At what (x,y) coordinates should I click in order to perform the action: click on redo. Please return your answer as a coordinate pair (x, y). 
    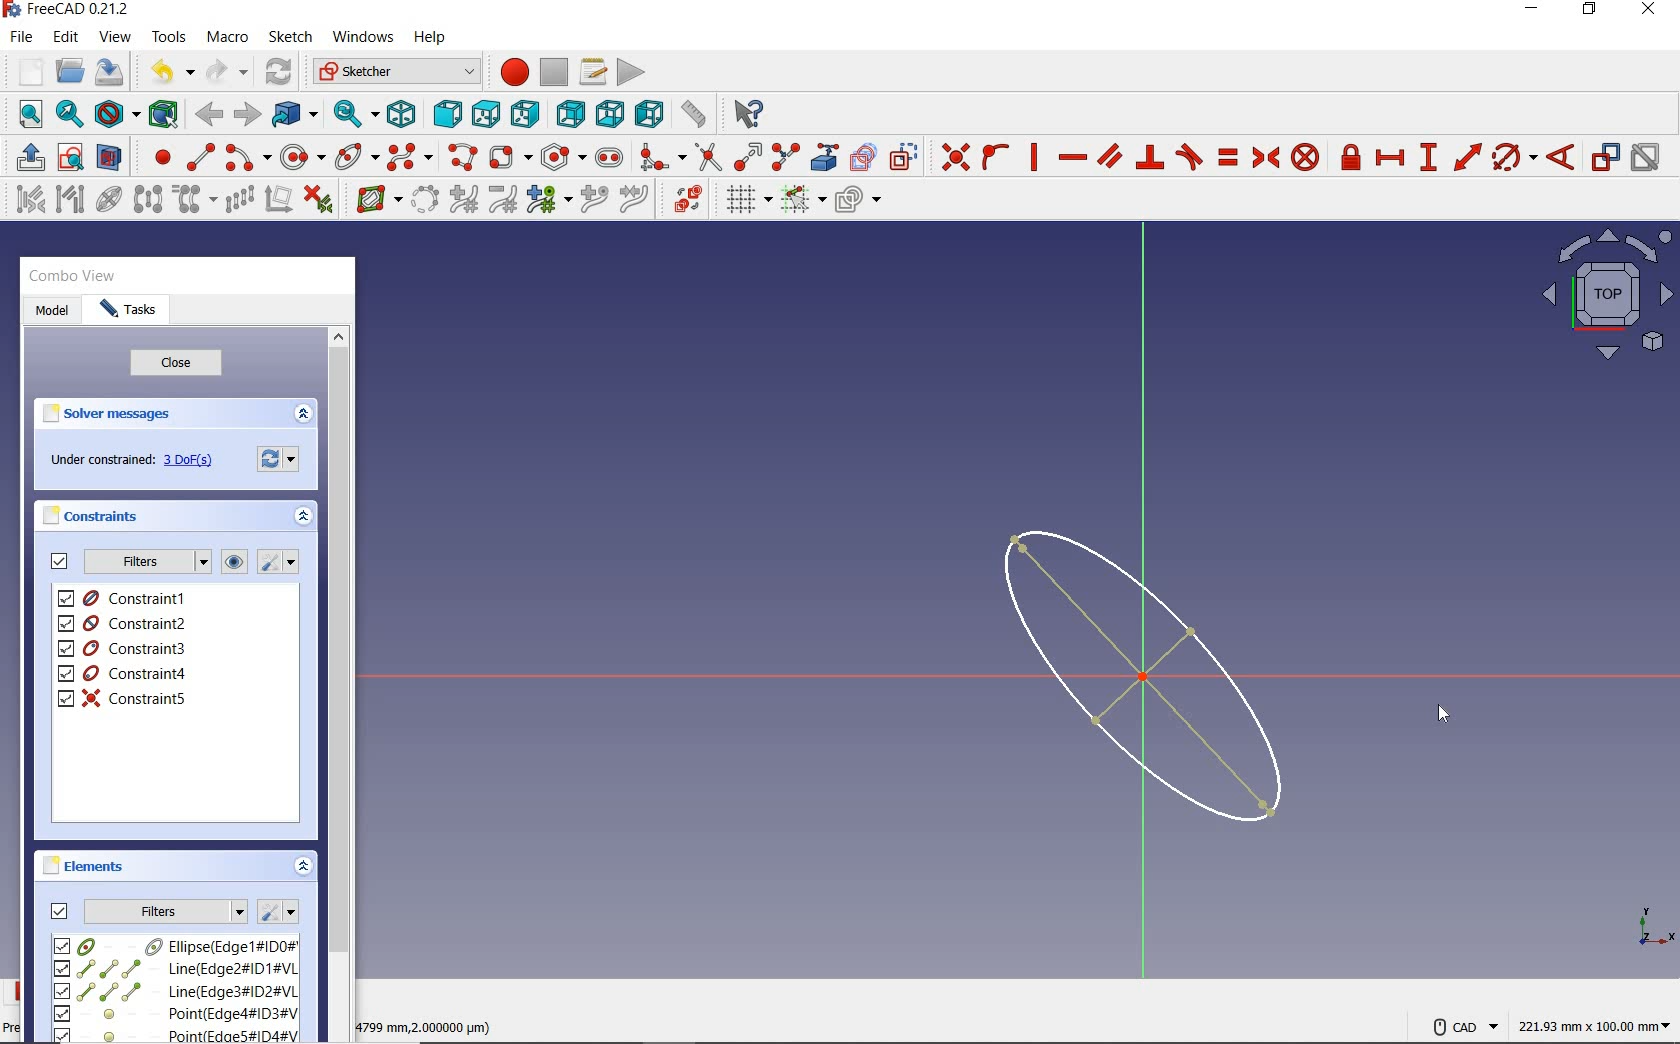
    Looking at the image, I should click on (227, 71).